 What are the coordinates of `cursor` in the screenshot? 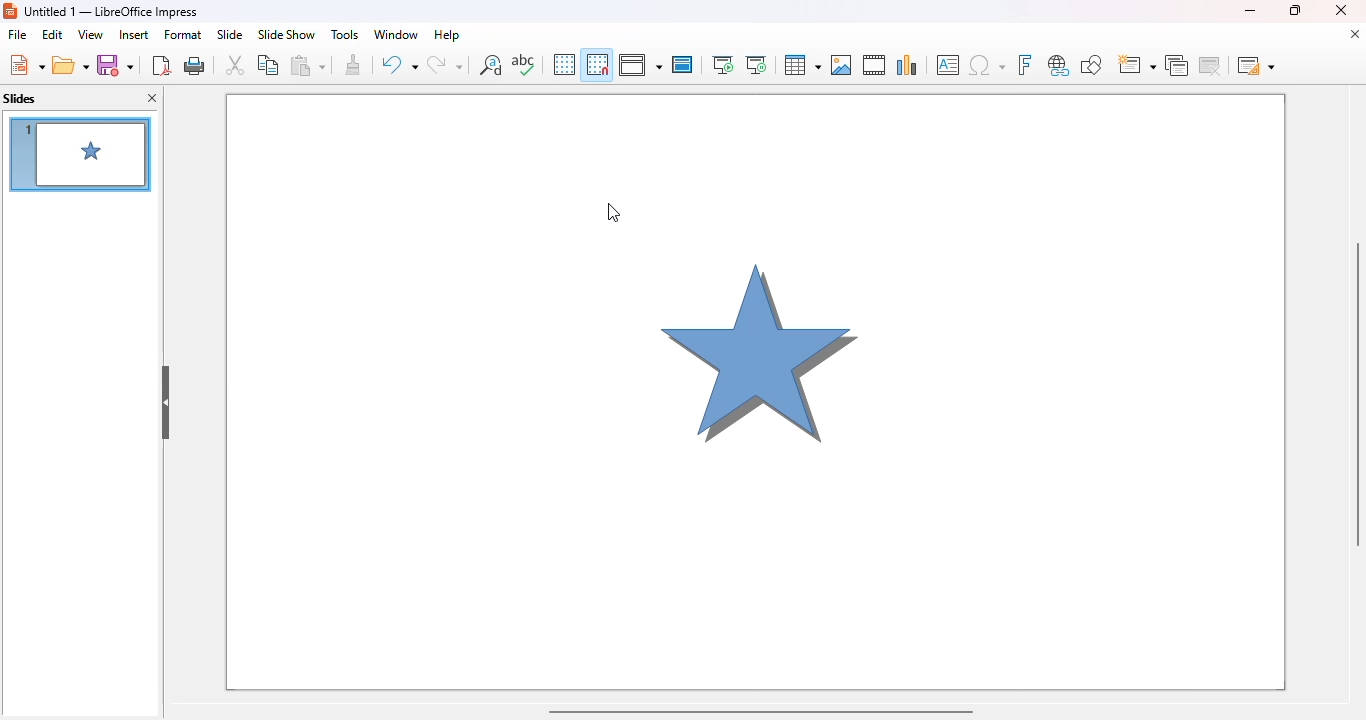 It's located at (615, 213).